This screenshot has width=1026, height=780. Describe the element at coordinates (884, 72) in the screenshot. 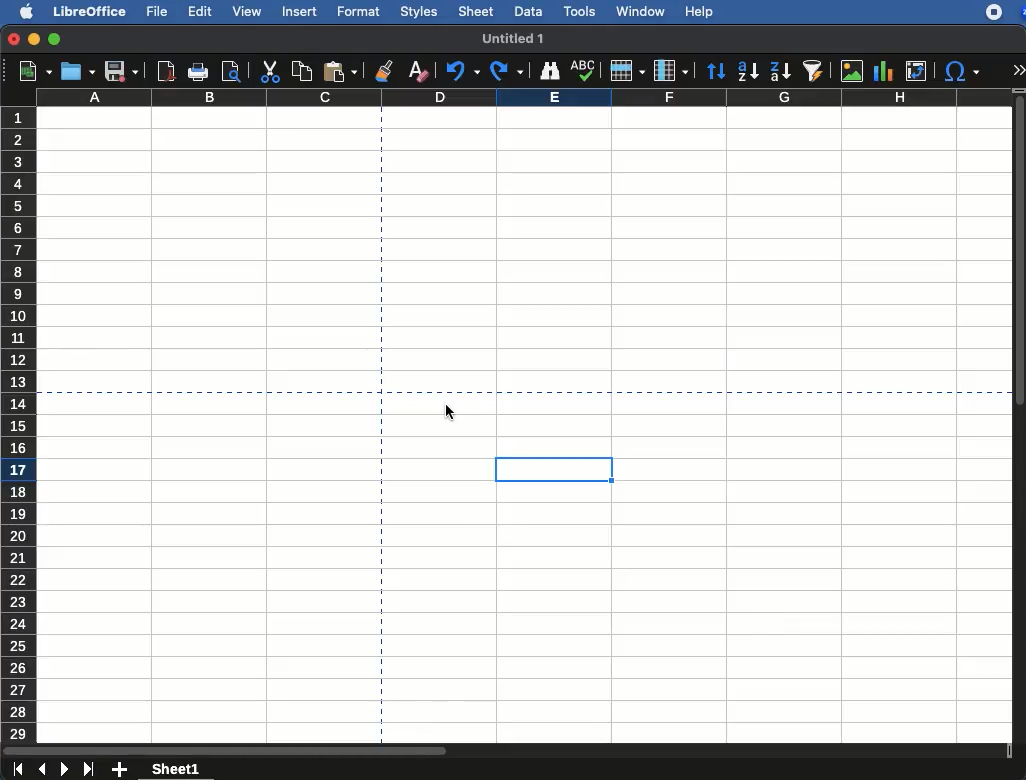

I see `chart` at that location.